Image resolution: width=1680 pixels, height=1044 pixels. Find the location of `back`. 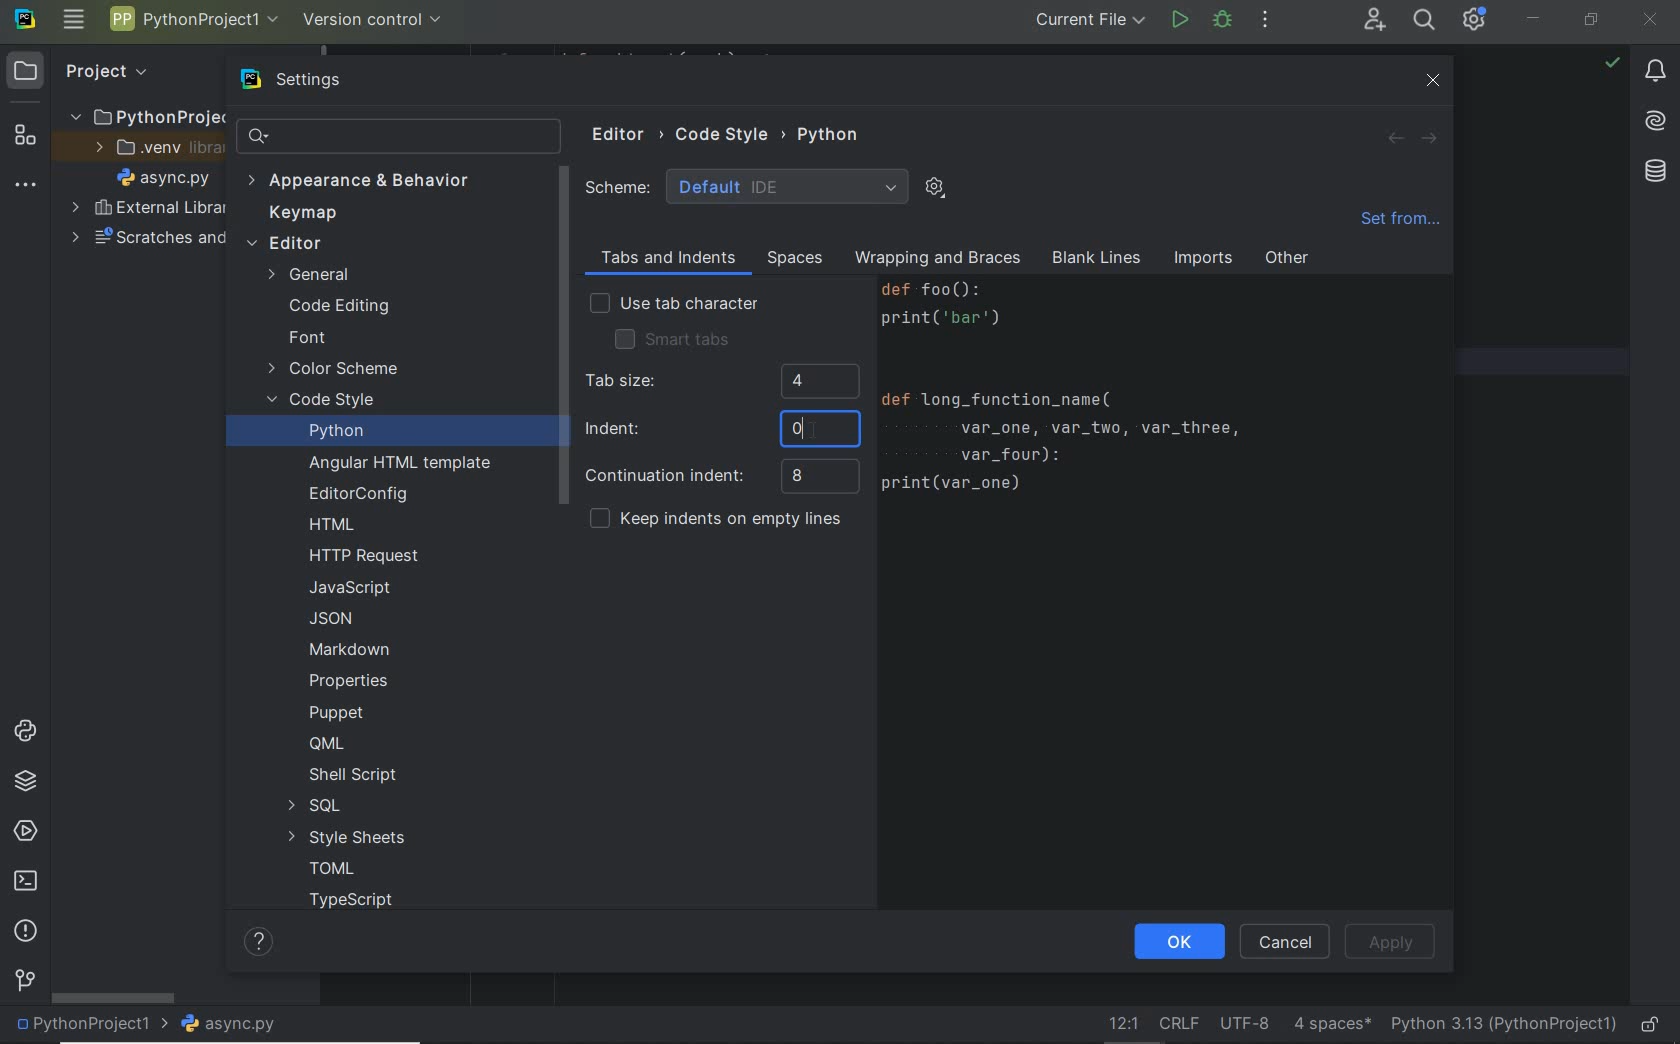

back is located at coordinates (1396, 139).